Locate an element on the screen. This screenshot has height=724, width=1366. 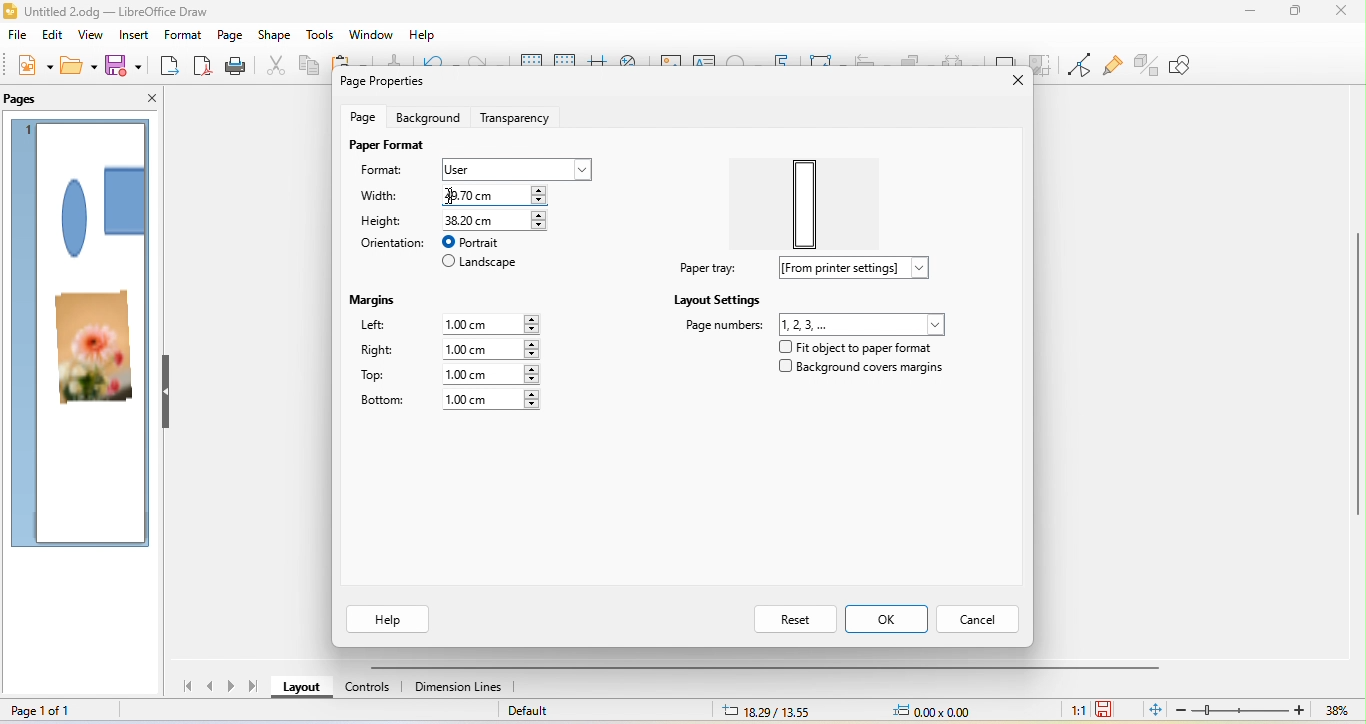
ok is located at coordinates (892, 619).